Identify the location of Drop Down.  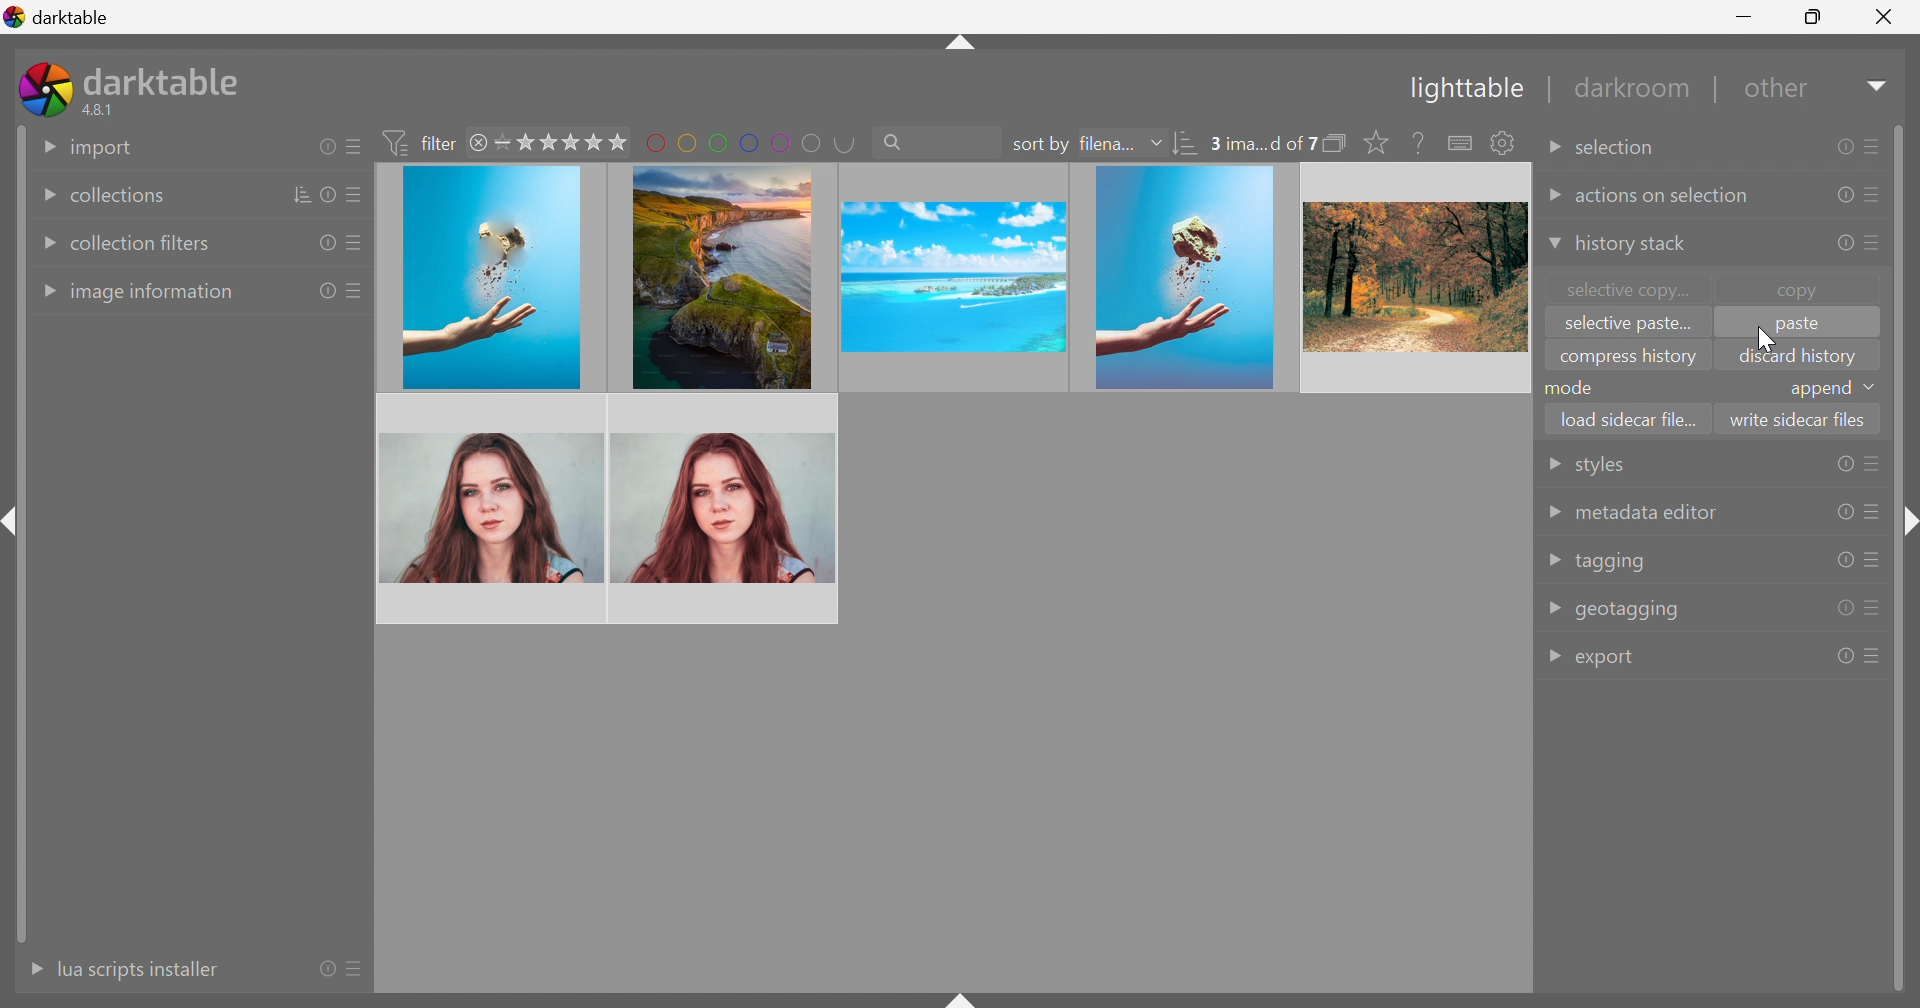
(1553, 657).